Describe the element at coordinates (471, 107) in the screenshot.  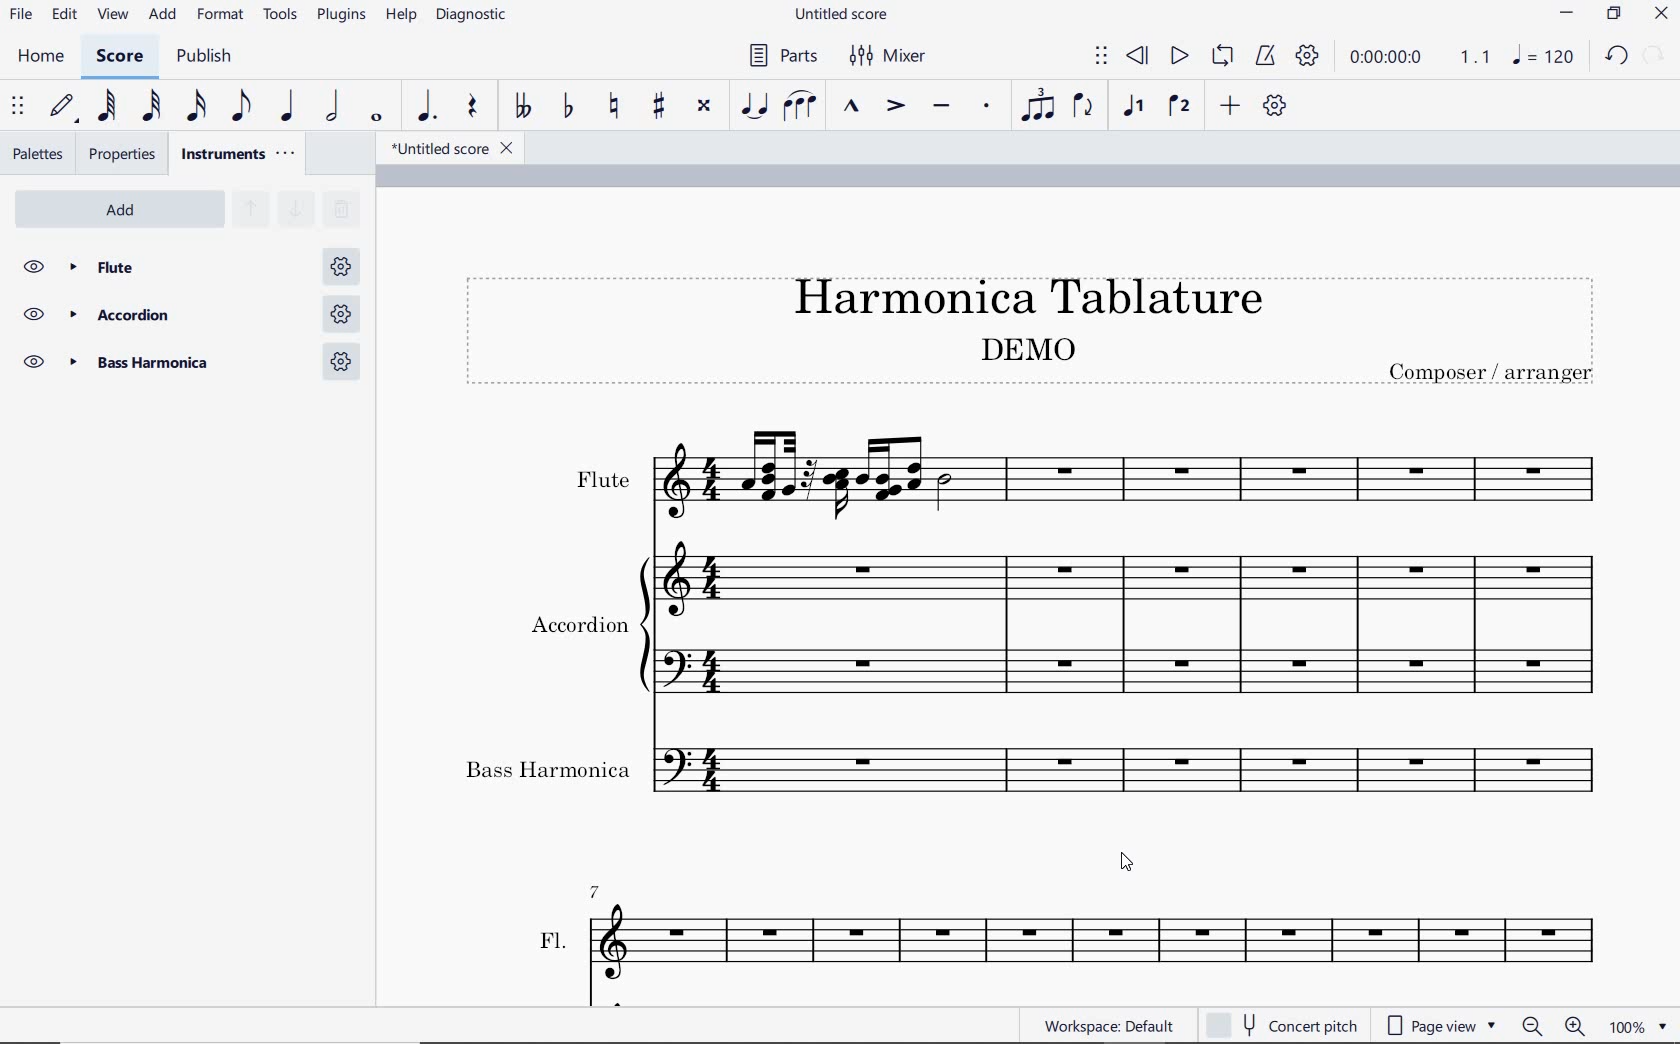
I see `rest` at that location.